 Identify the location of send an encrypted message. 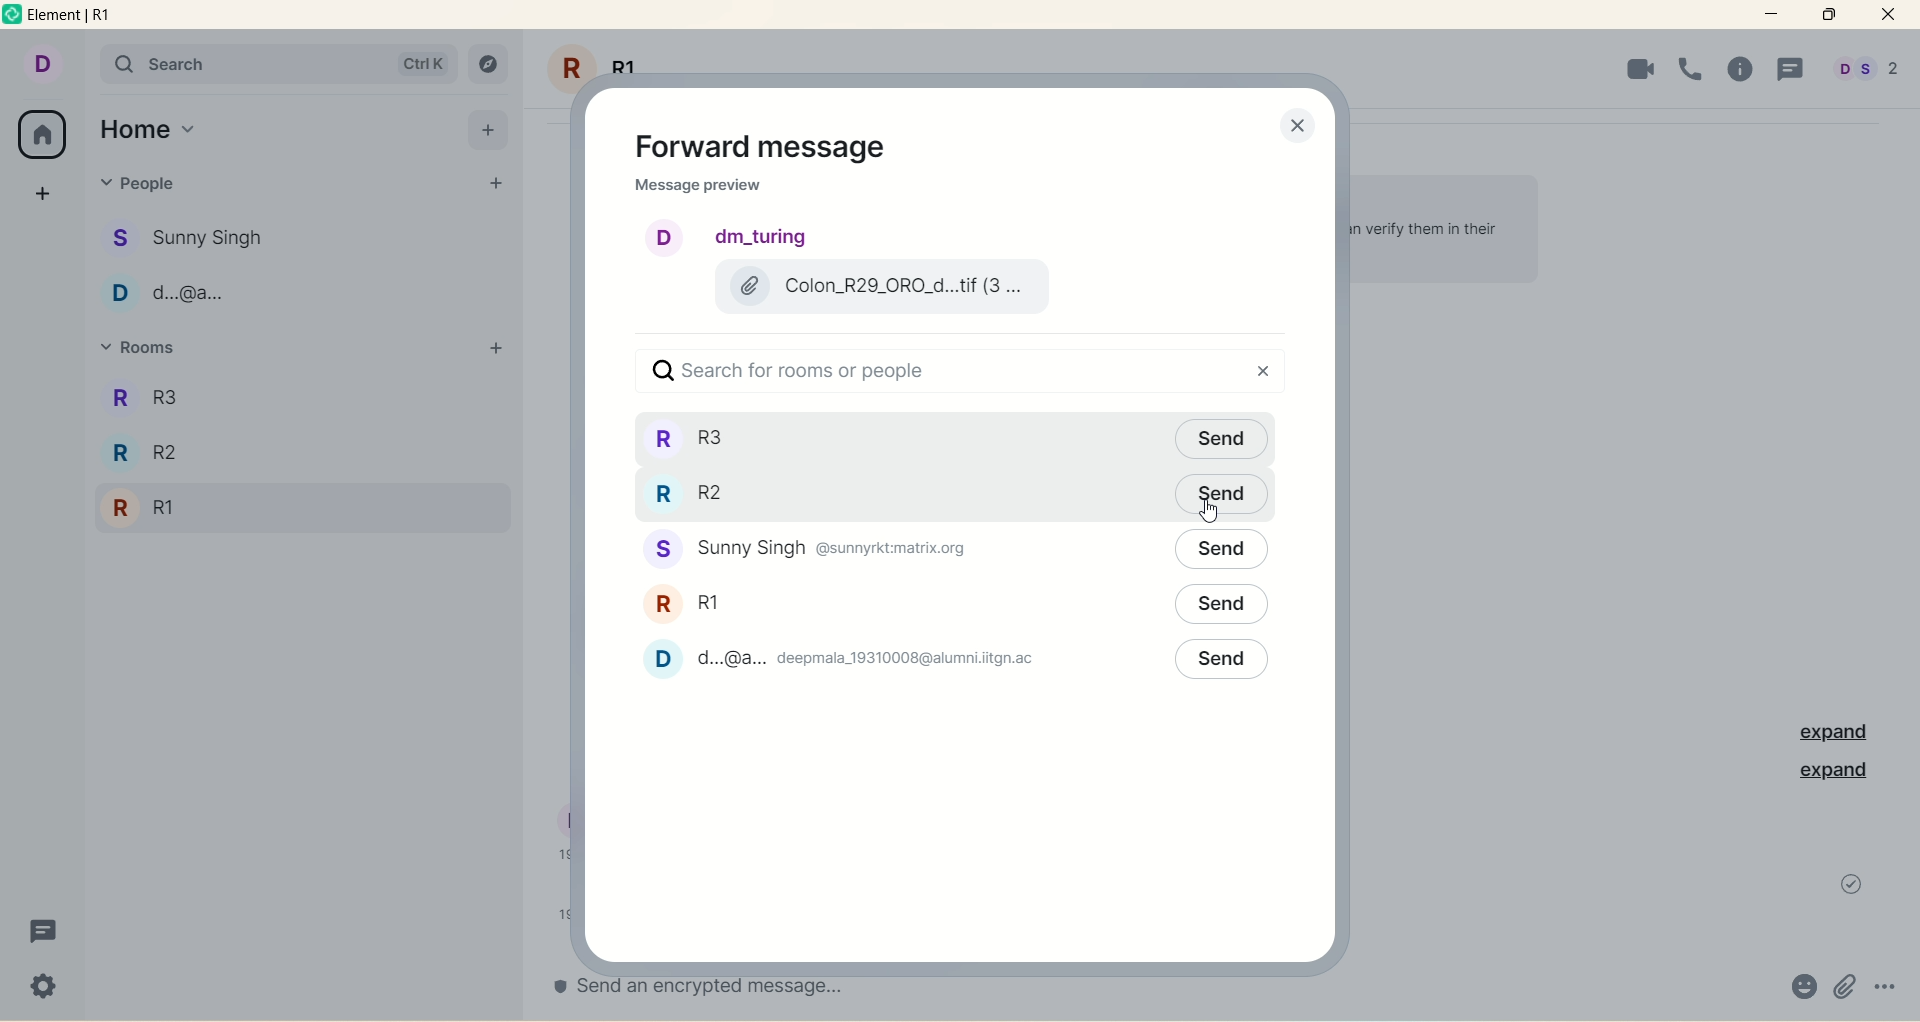
(735, 986).